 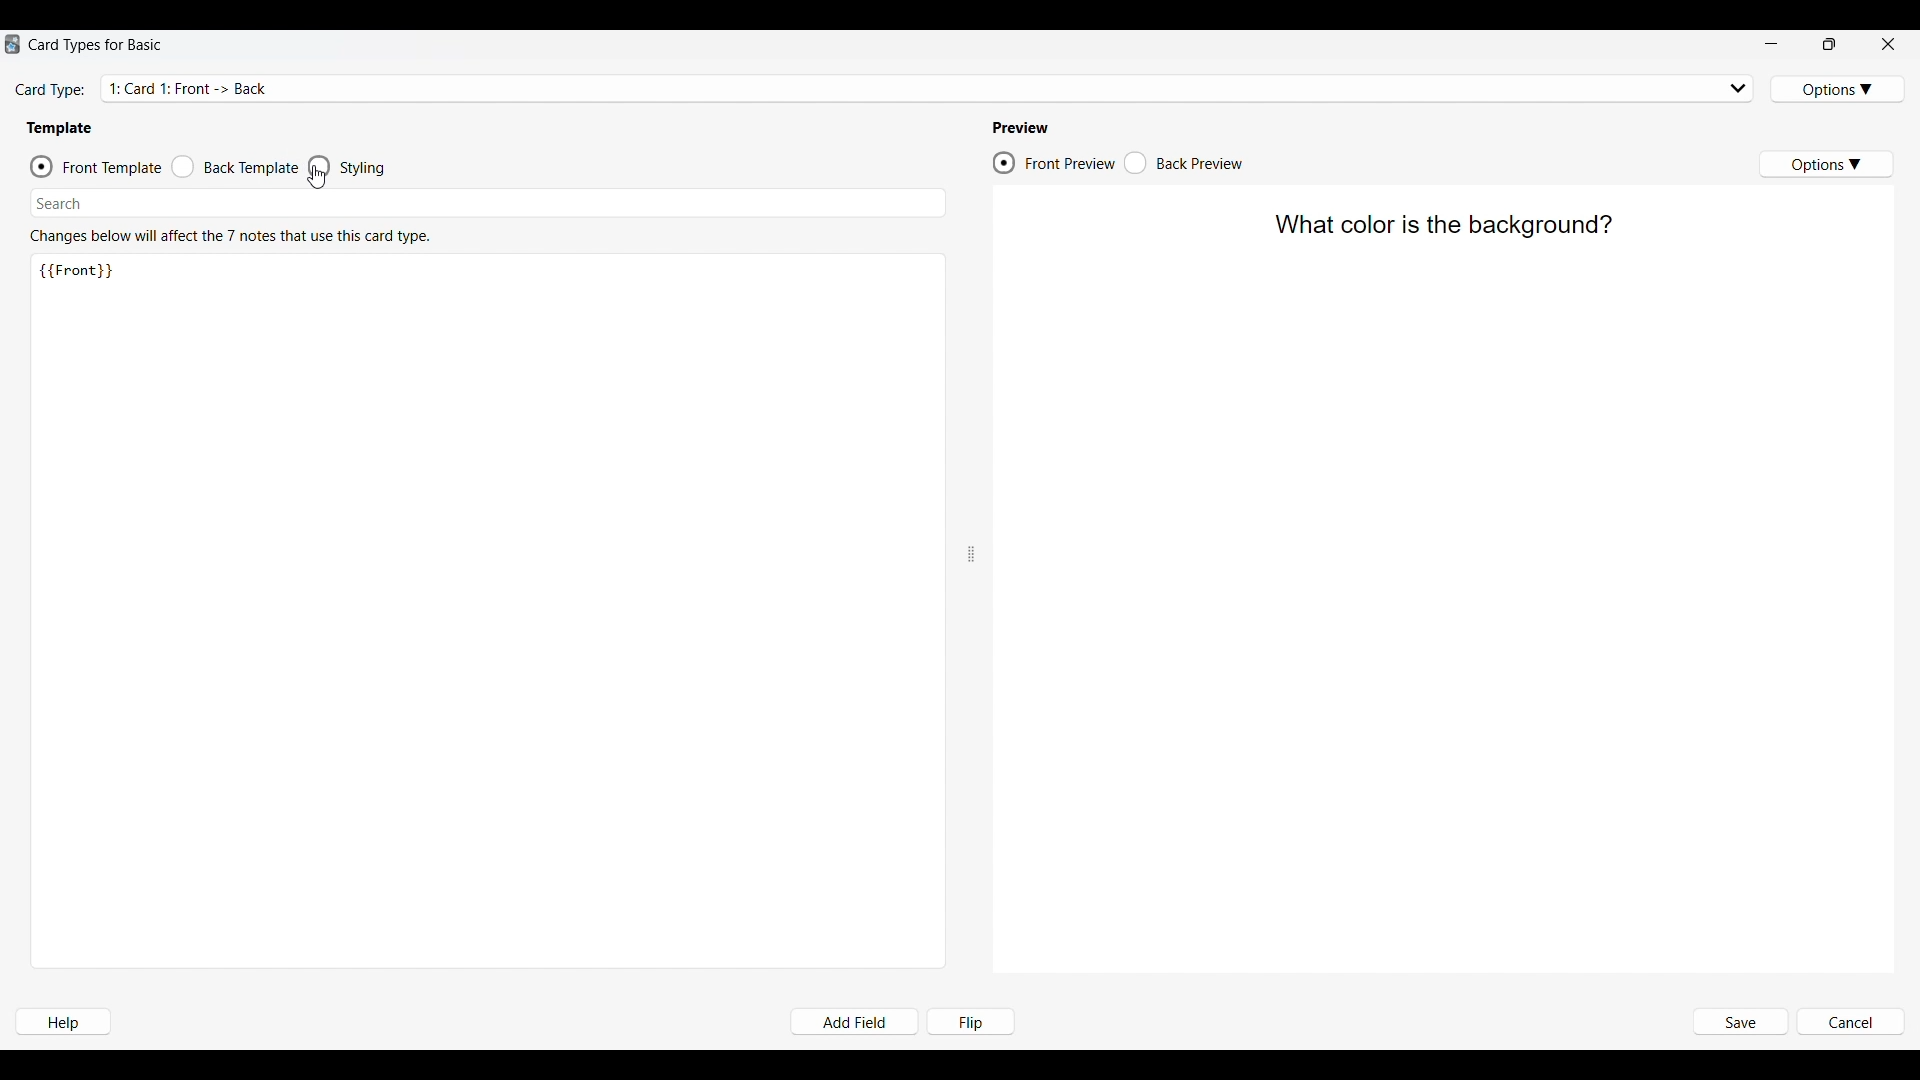 I want to click on Text on front of card, so click(x=1441, y=227).